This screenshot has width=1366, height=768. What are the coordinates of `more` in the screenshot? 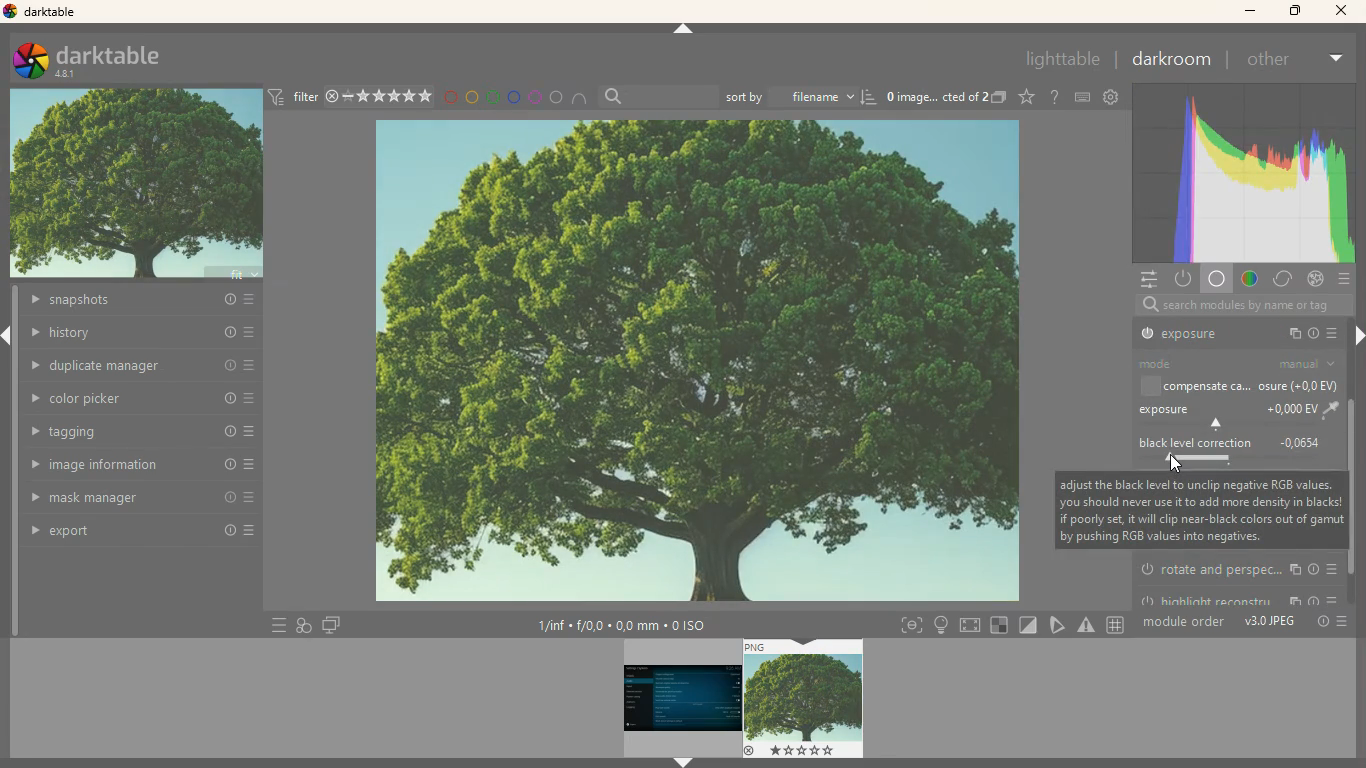 It's located at (1341, 281).